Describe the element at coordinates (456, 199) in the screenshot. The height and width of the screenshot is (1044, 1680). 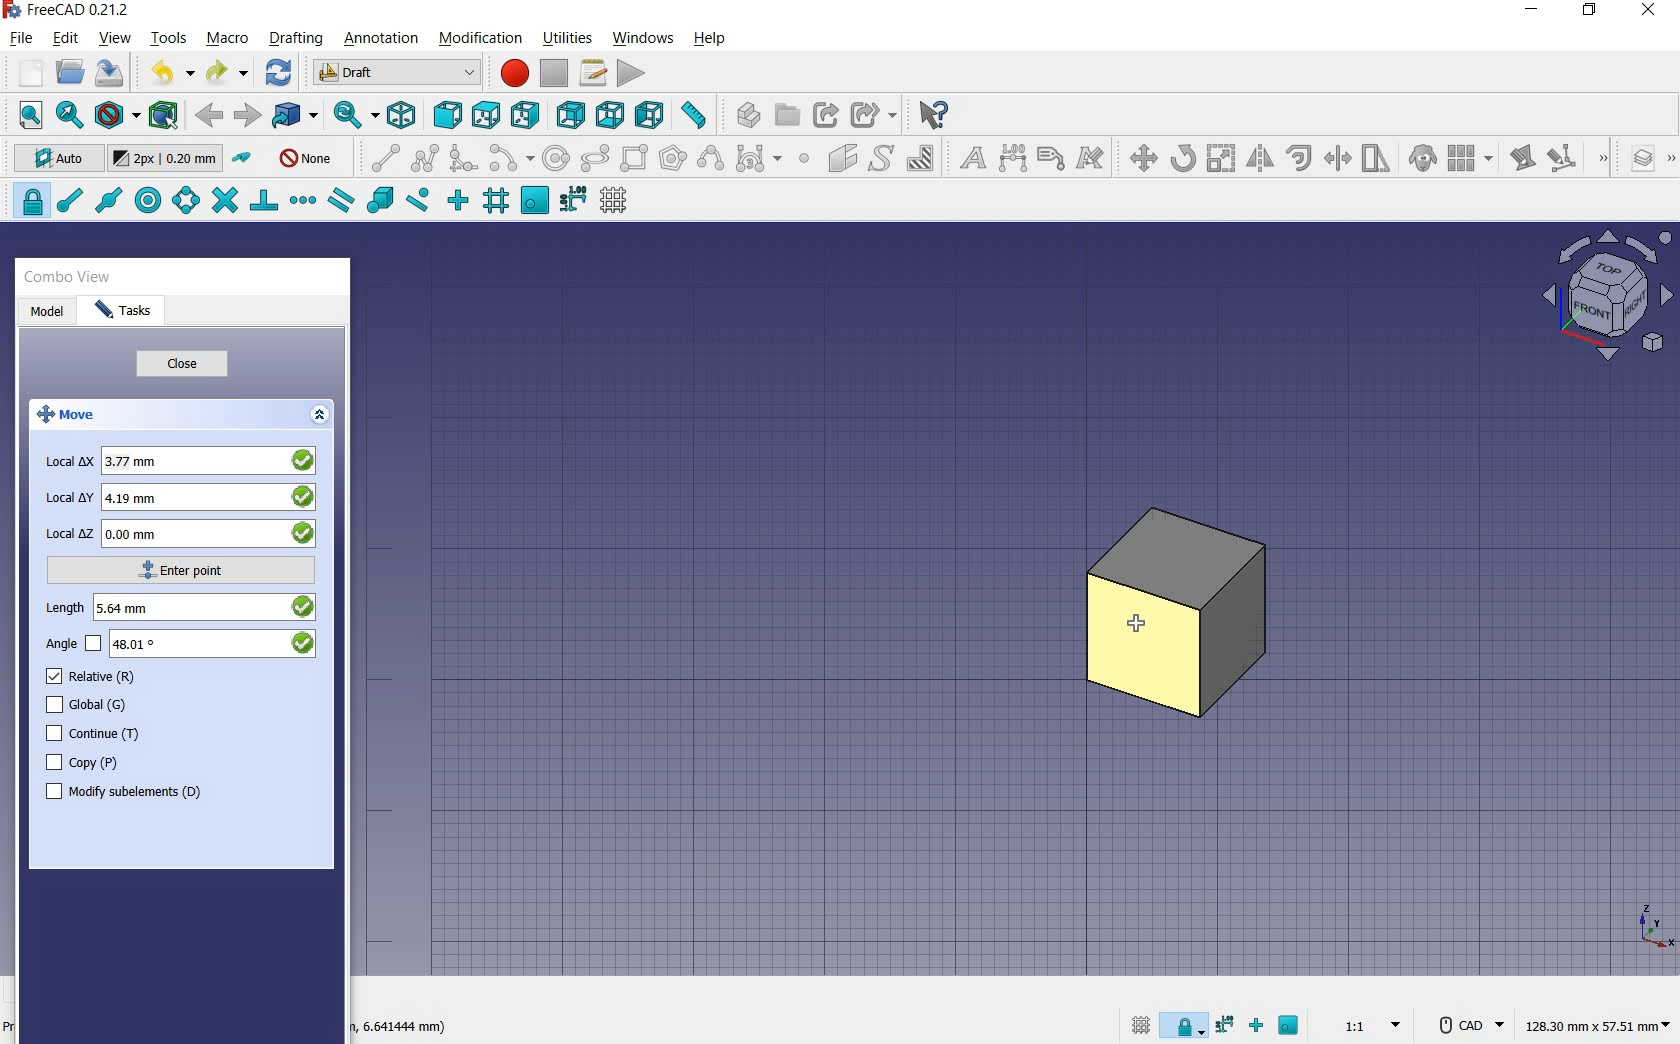
I see `snap ortho` at that location.